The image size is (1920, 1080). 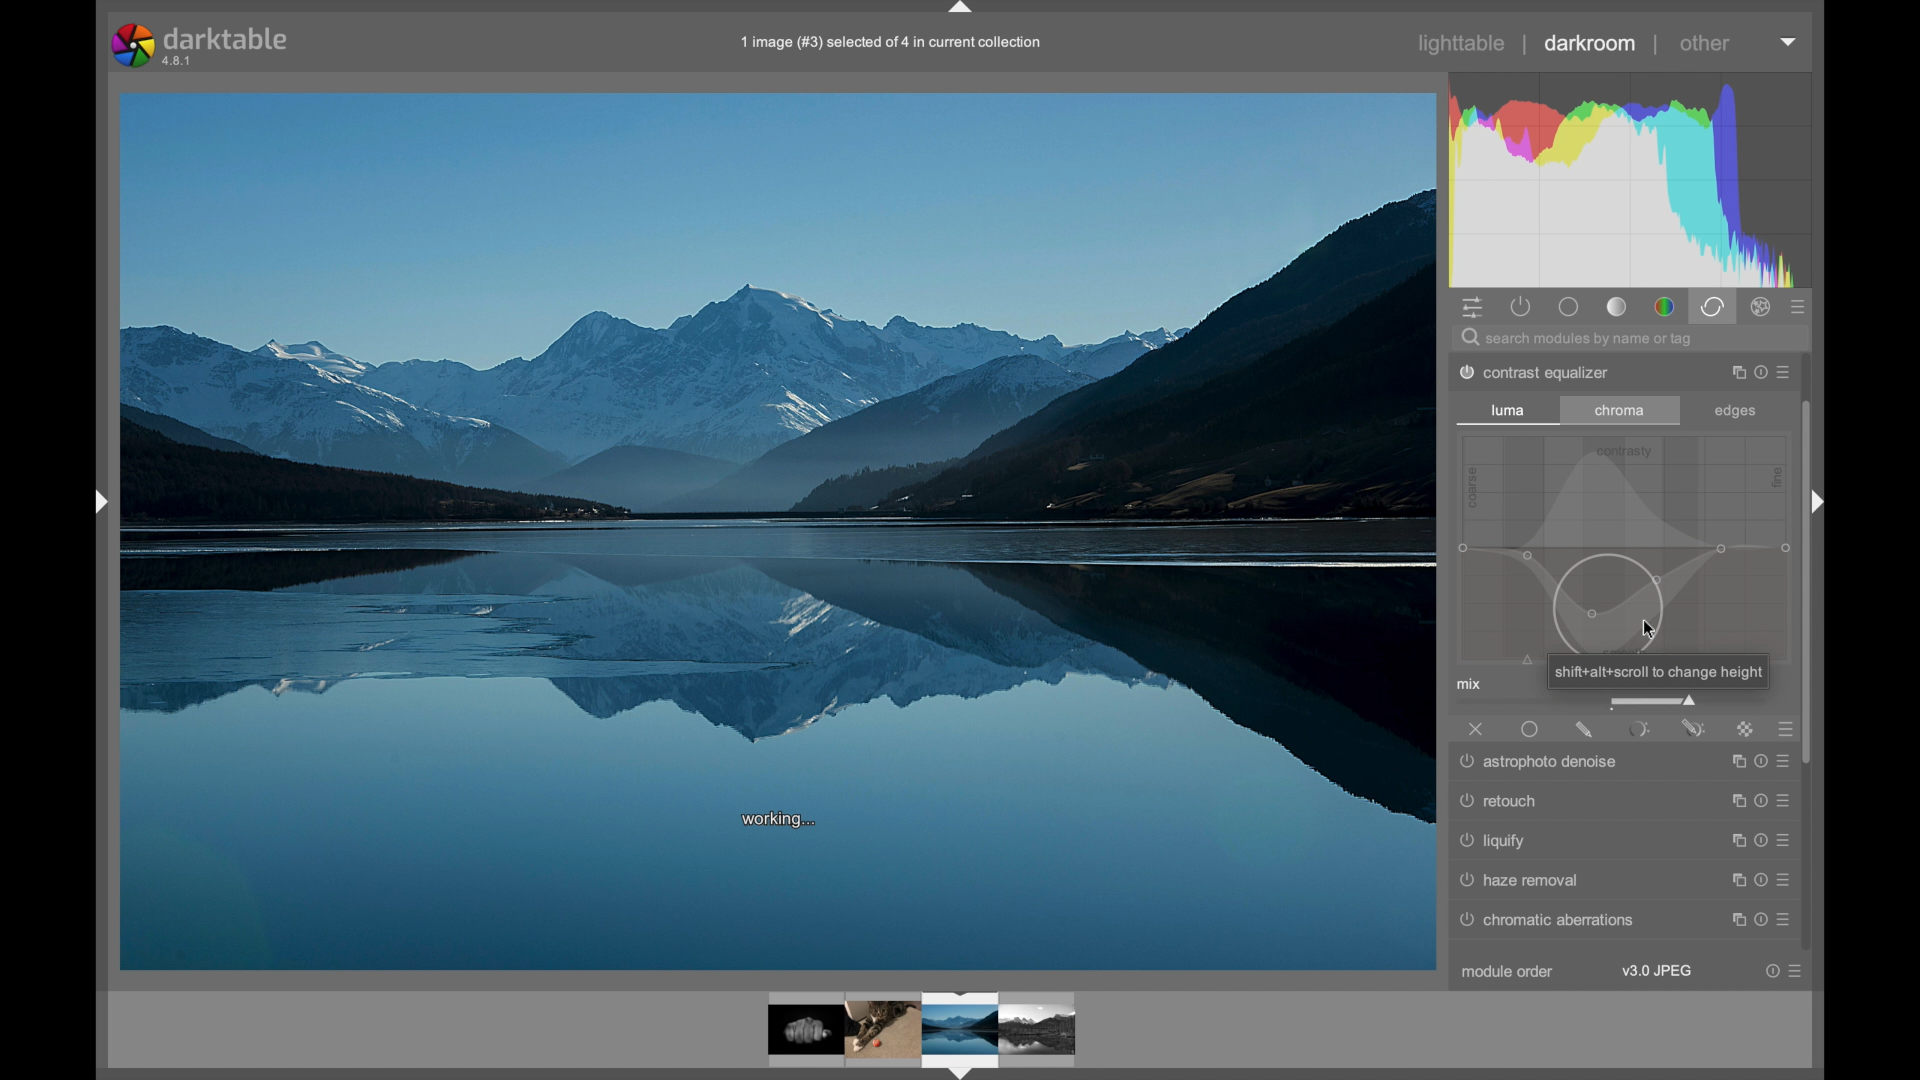 I want to click on raster mask, so click(x=1746, y=730).